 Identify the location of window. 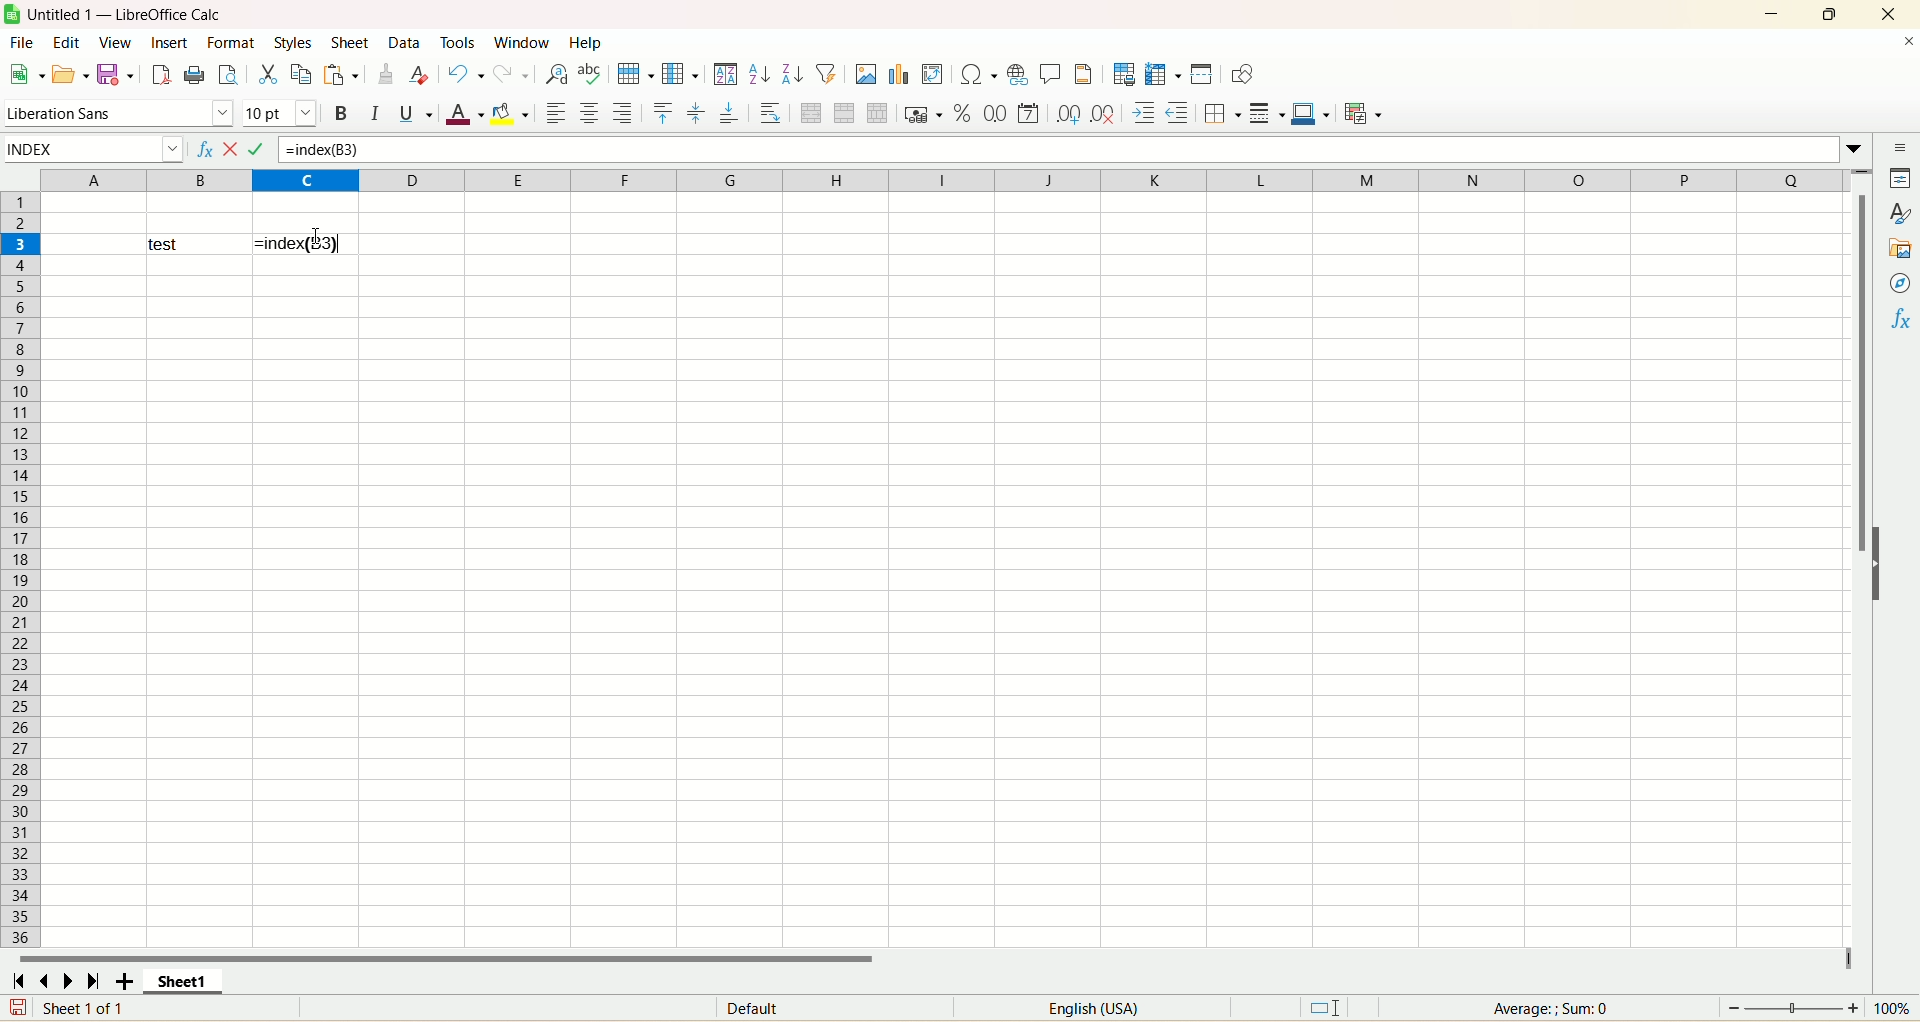
(526, 42).